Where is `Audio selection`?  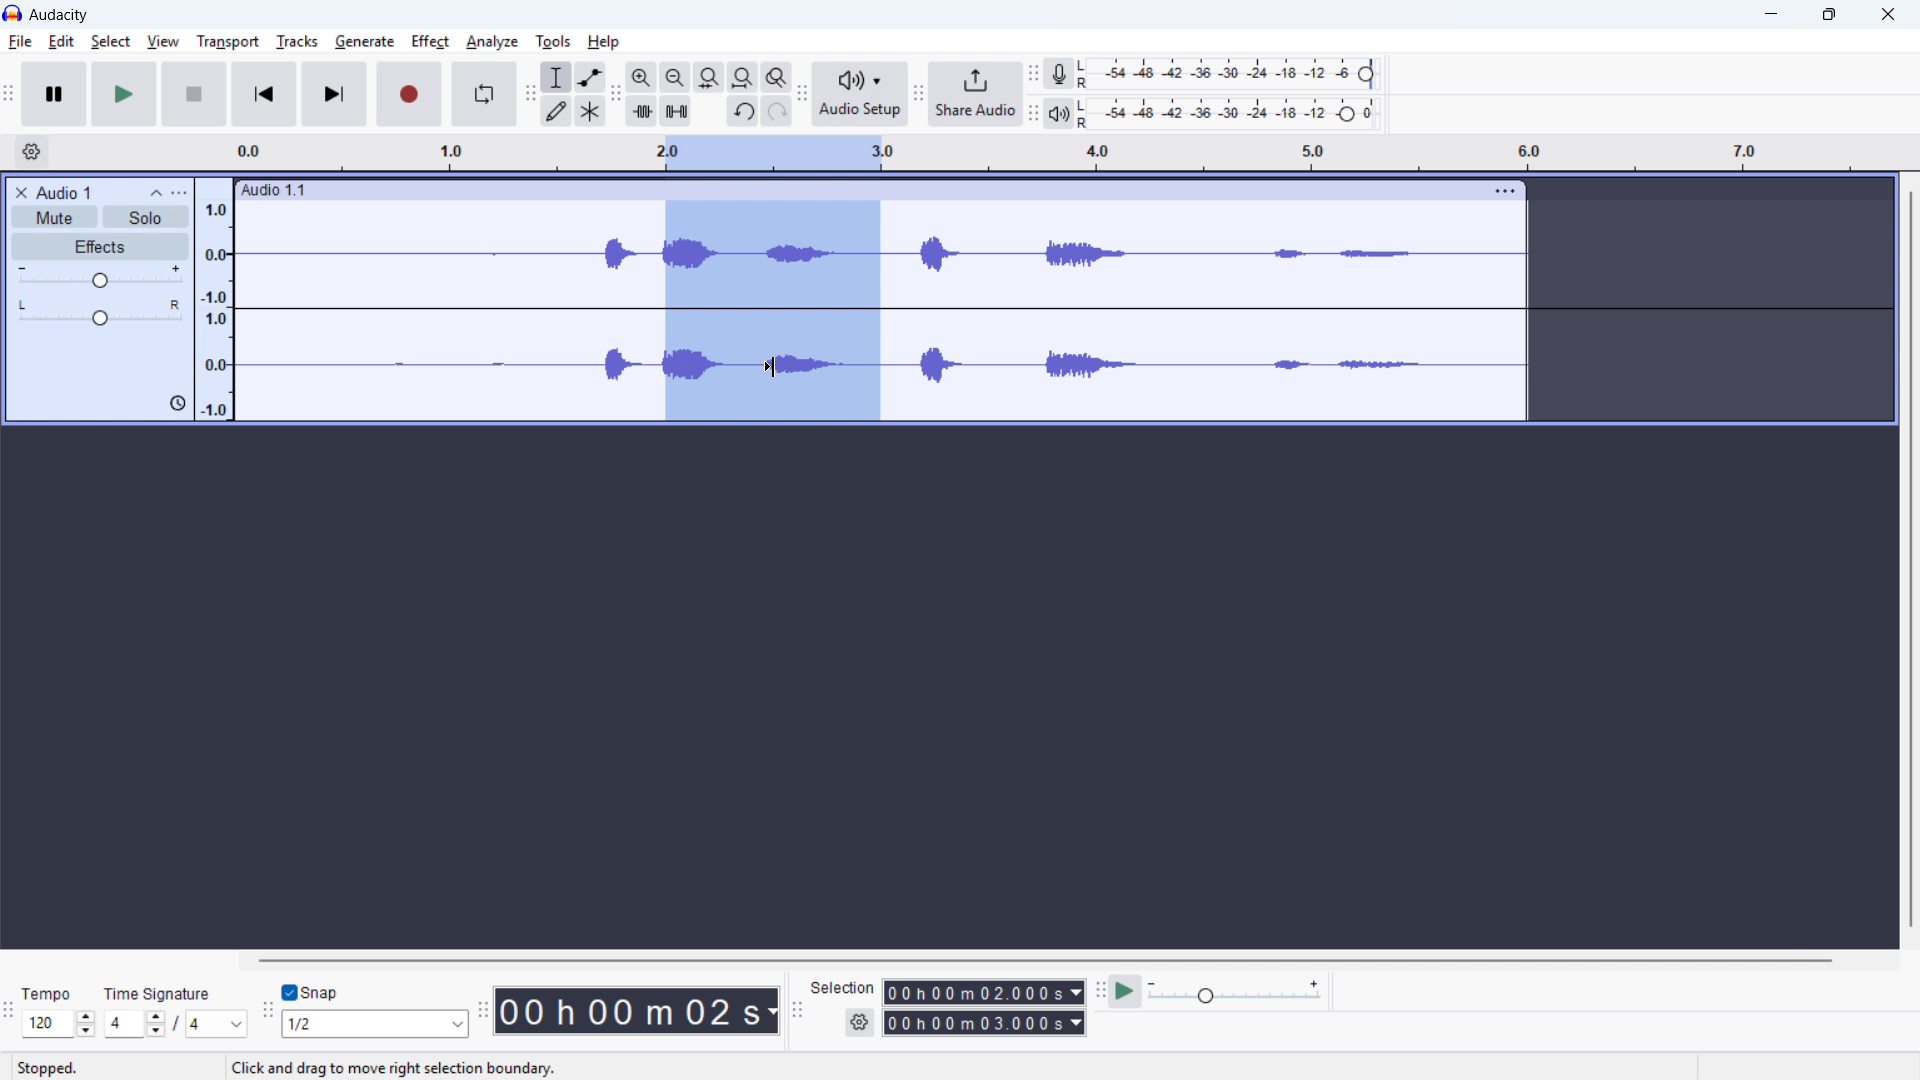 Audio selection is located at coordinates (772, 311).